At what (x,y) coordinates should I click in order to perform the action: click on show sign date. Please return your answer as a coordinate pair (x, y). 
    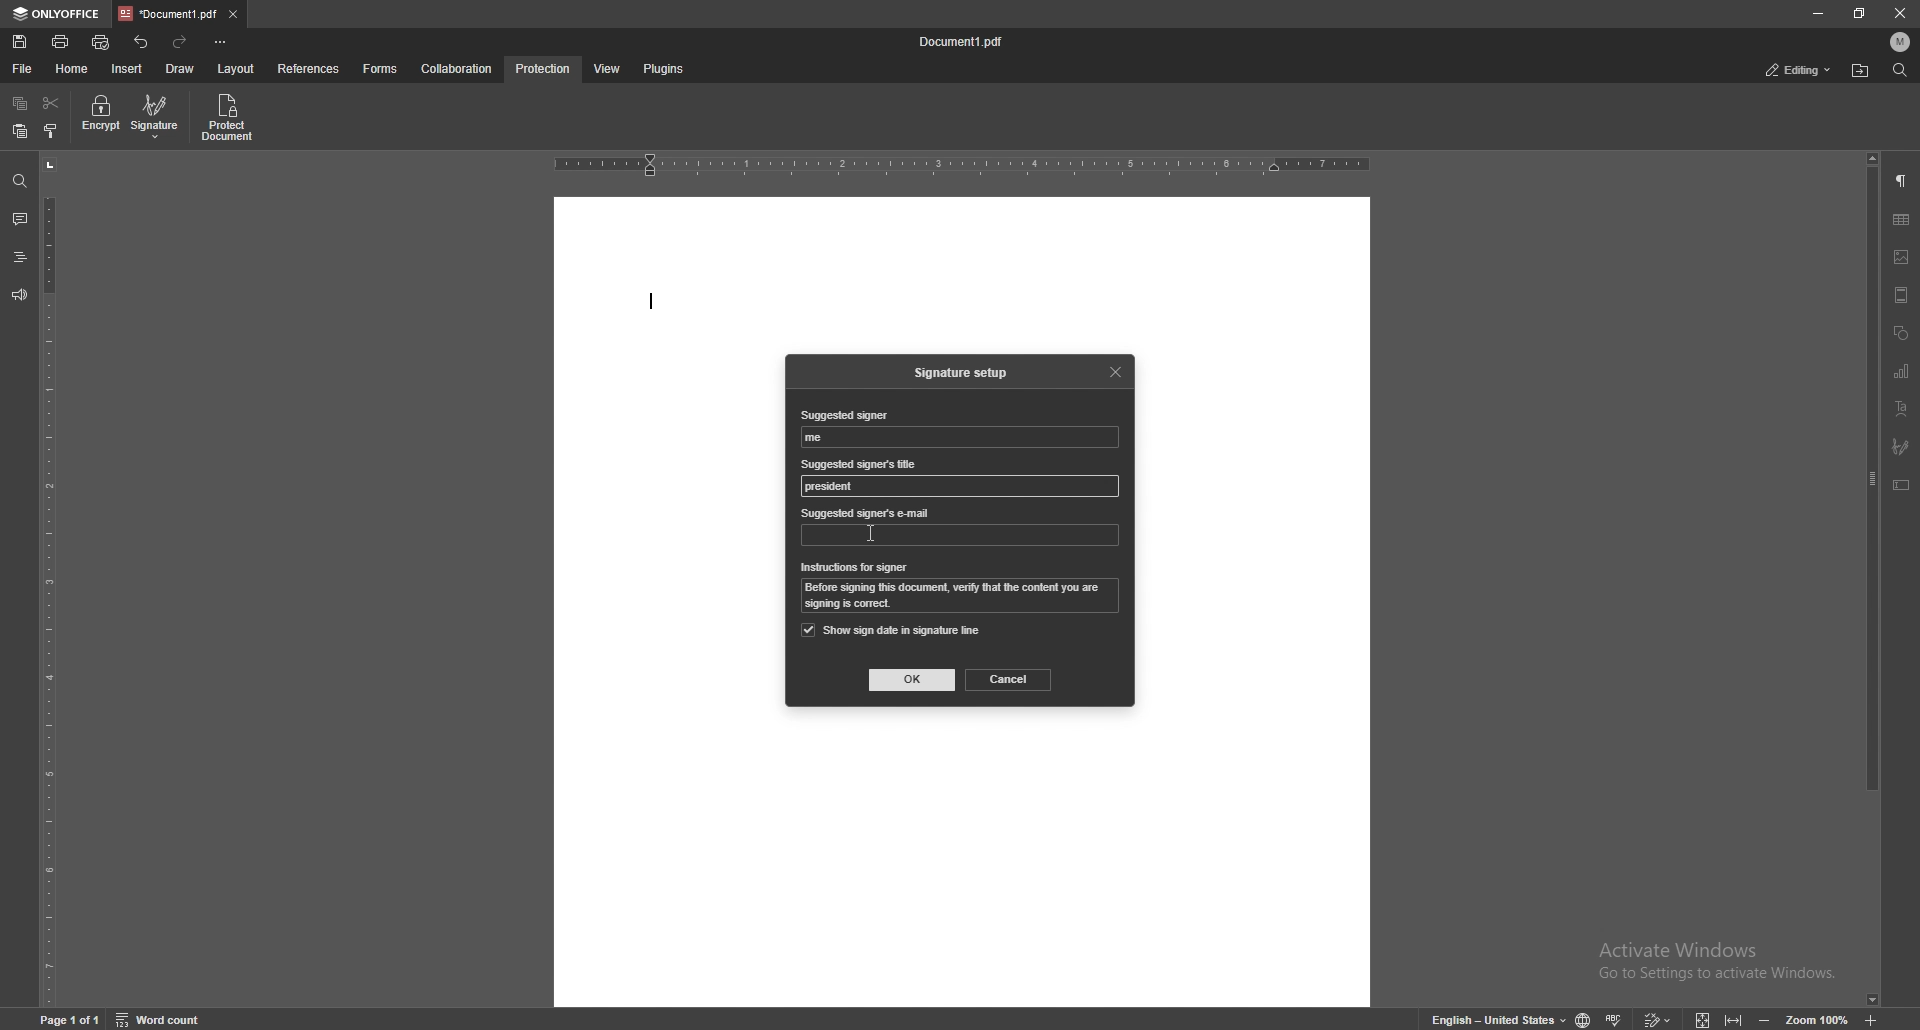
    Looking at the image, I should click on (892, 630).